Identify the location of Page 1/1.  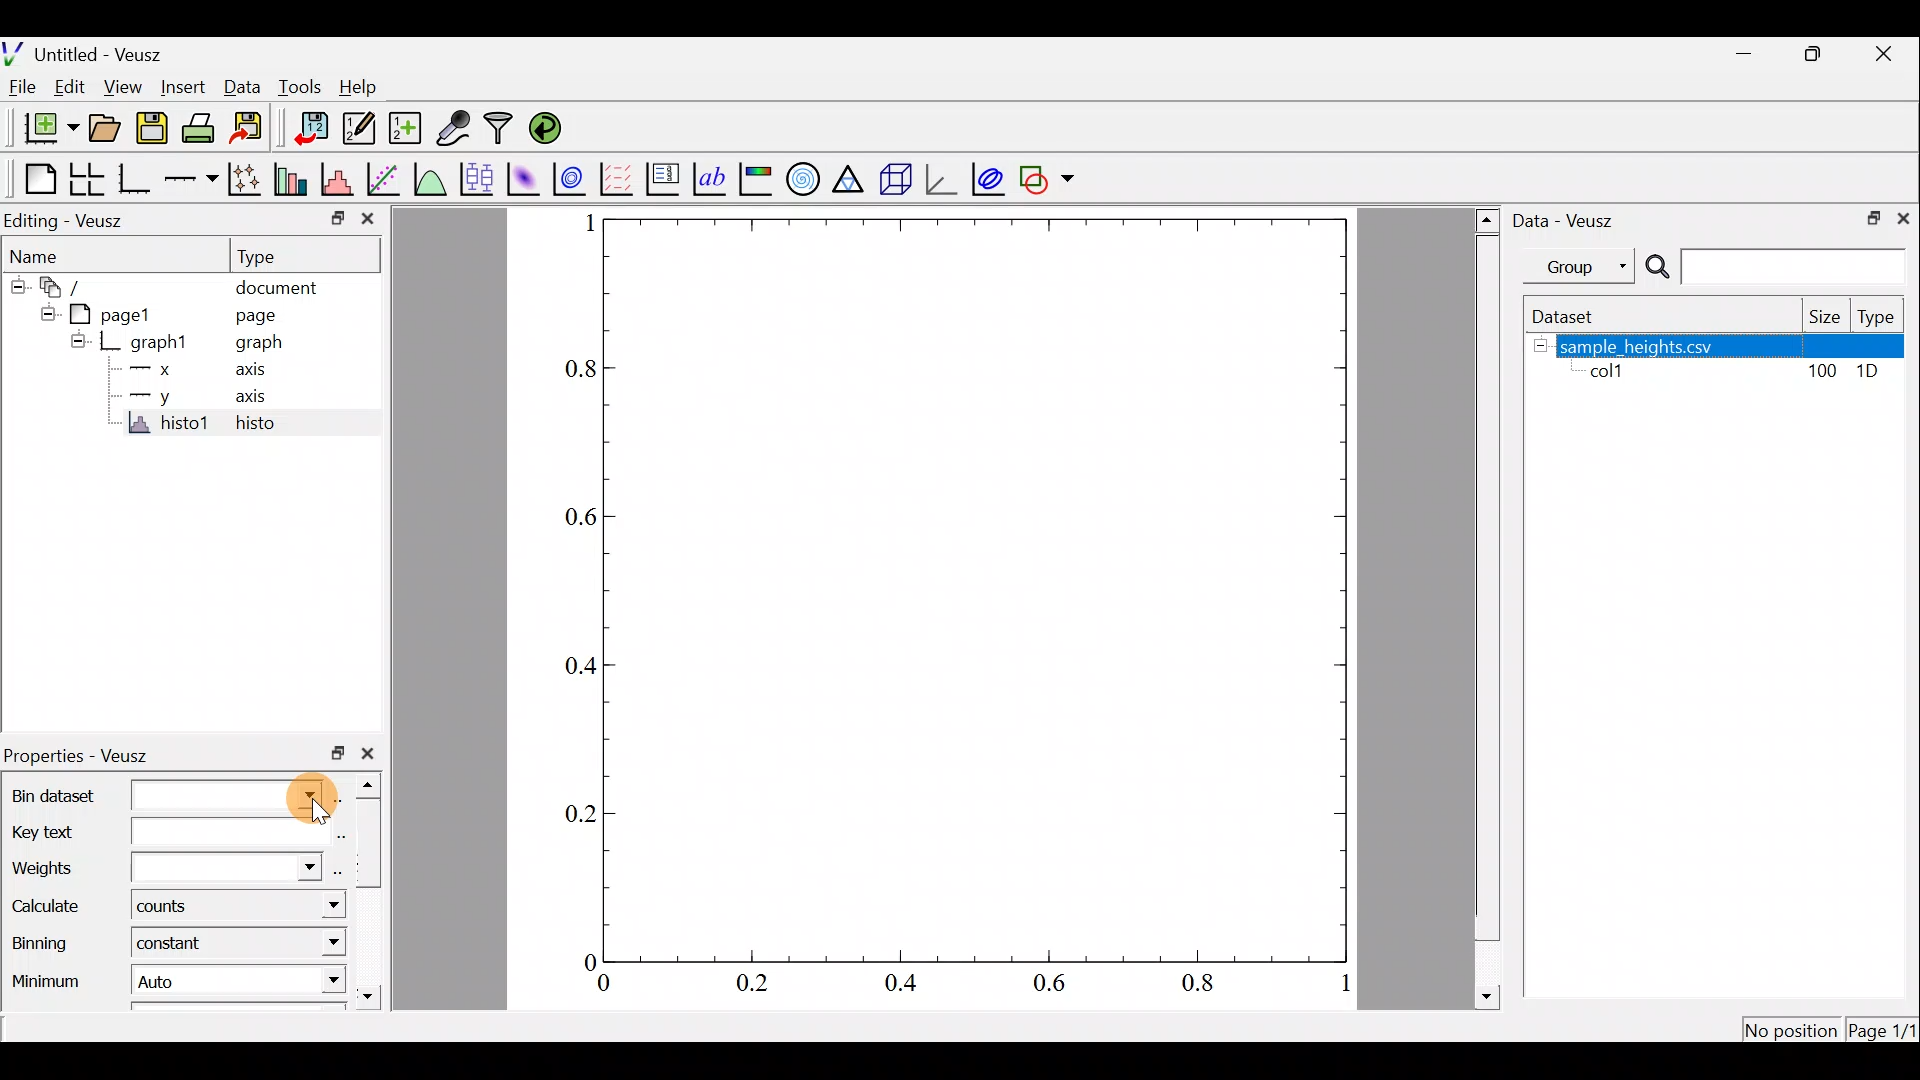
(1880, 1032).